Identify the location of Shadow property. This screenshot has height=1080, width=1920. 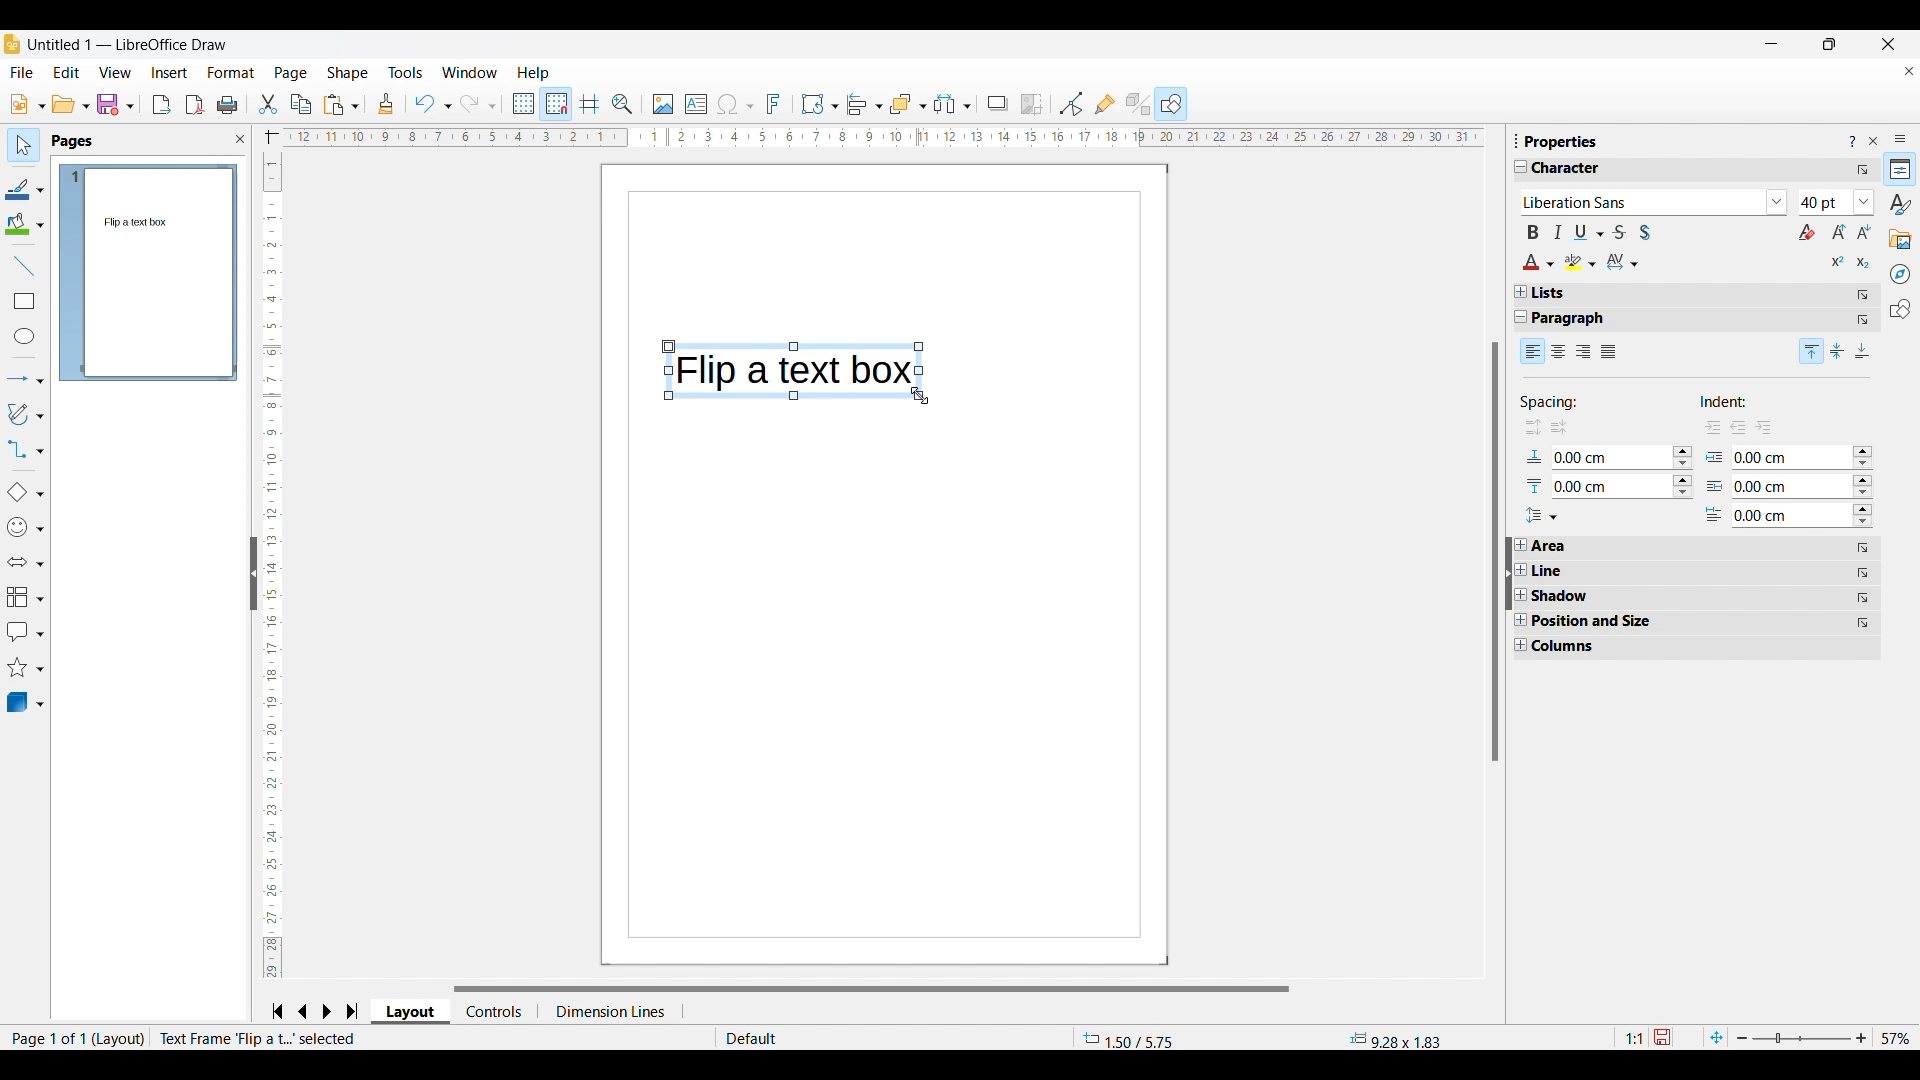
(1592, 596).